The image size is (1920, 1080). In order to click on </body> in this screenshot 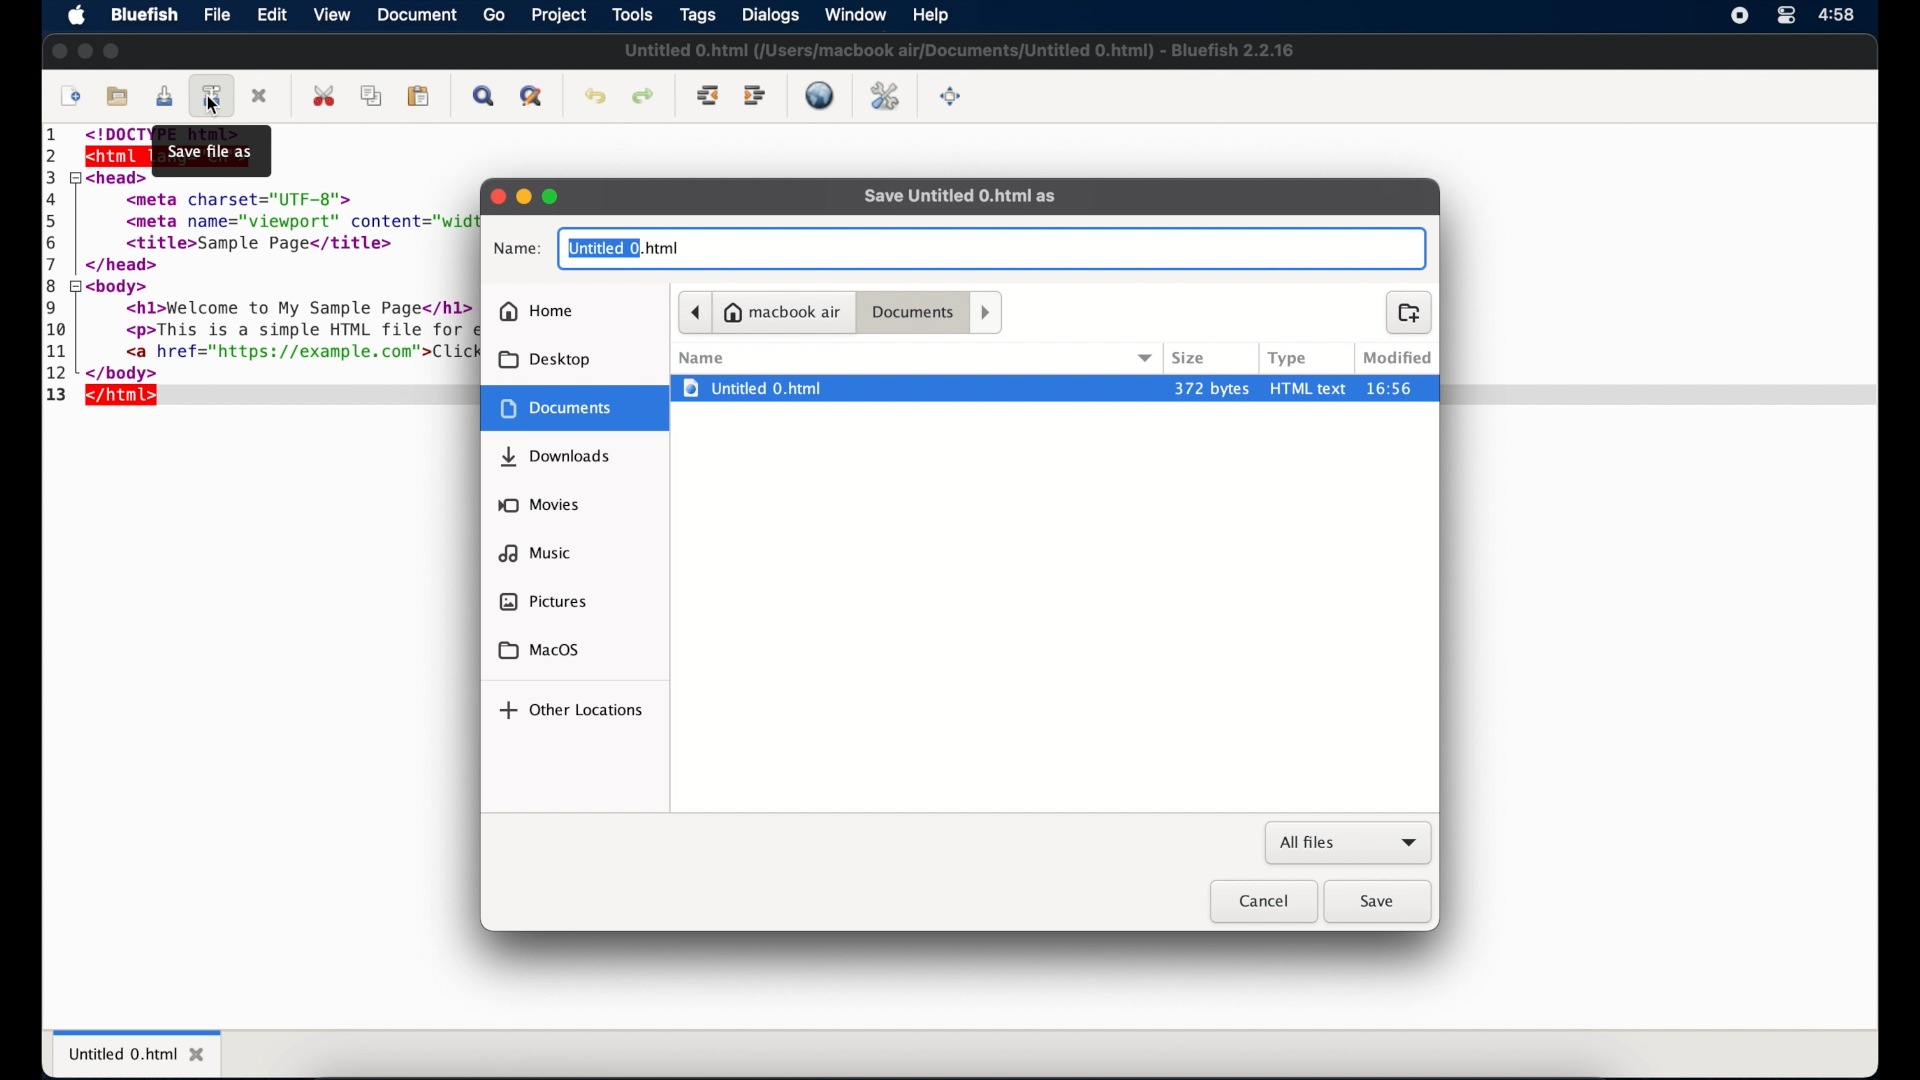, I will do `click(130, 372)`.